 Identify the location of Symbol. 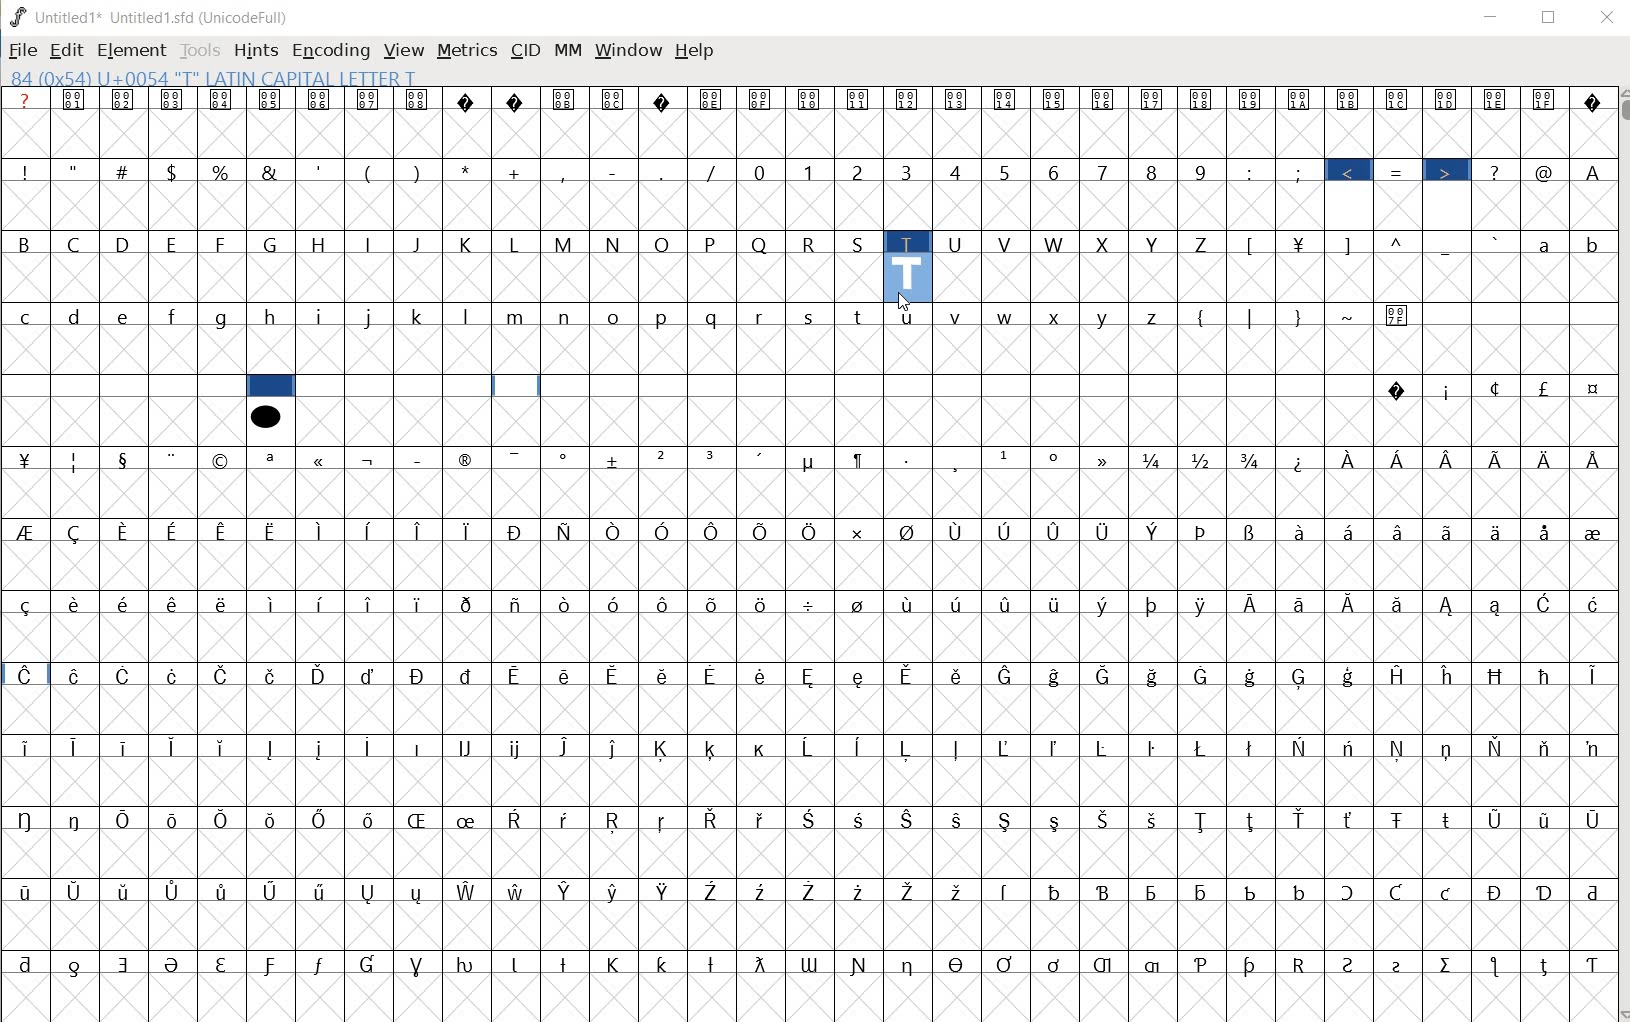
(1056, 821).